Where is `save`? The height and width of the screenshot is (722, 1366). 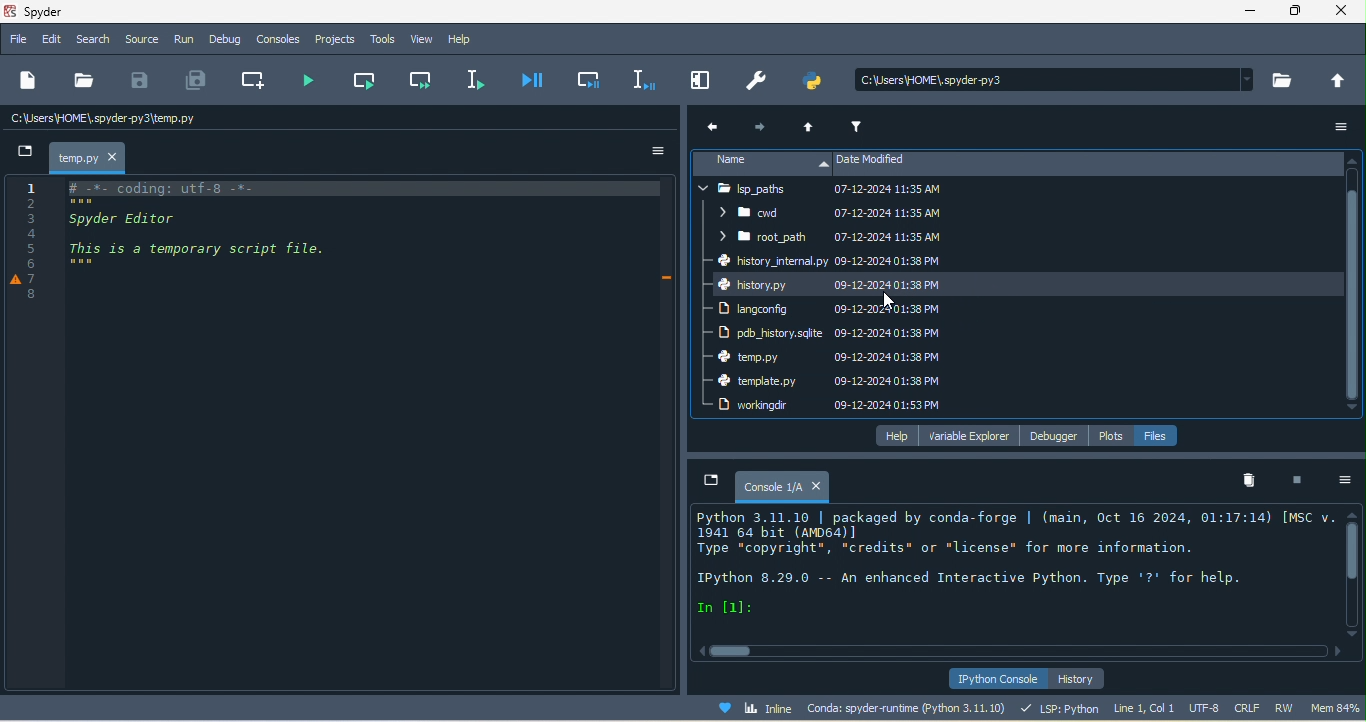
save is located at coordinates (139, 81).